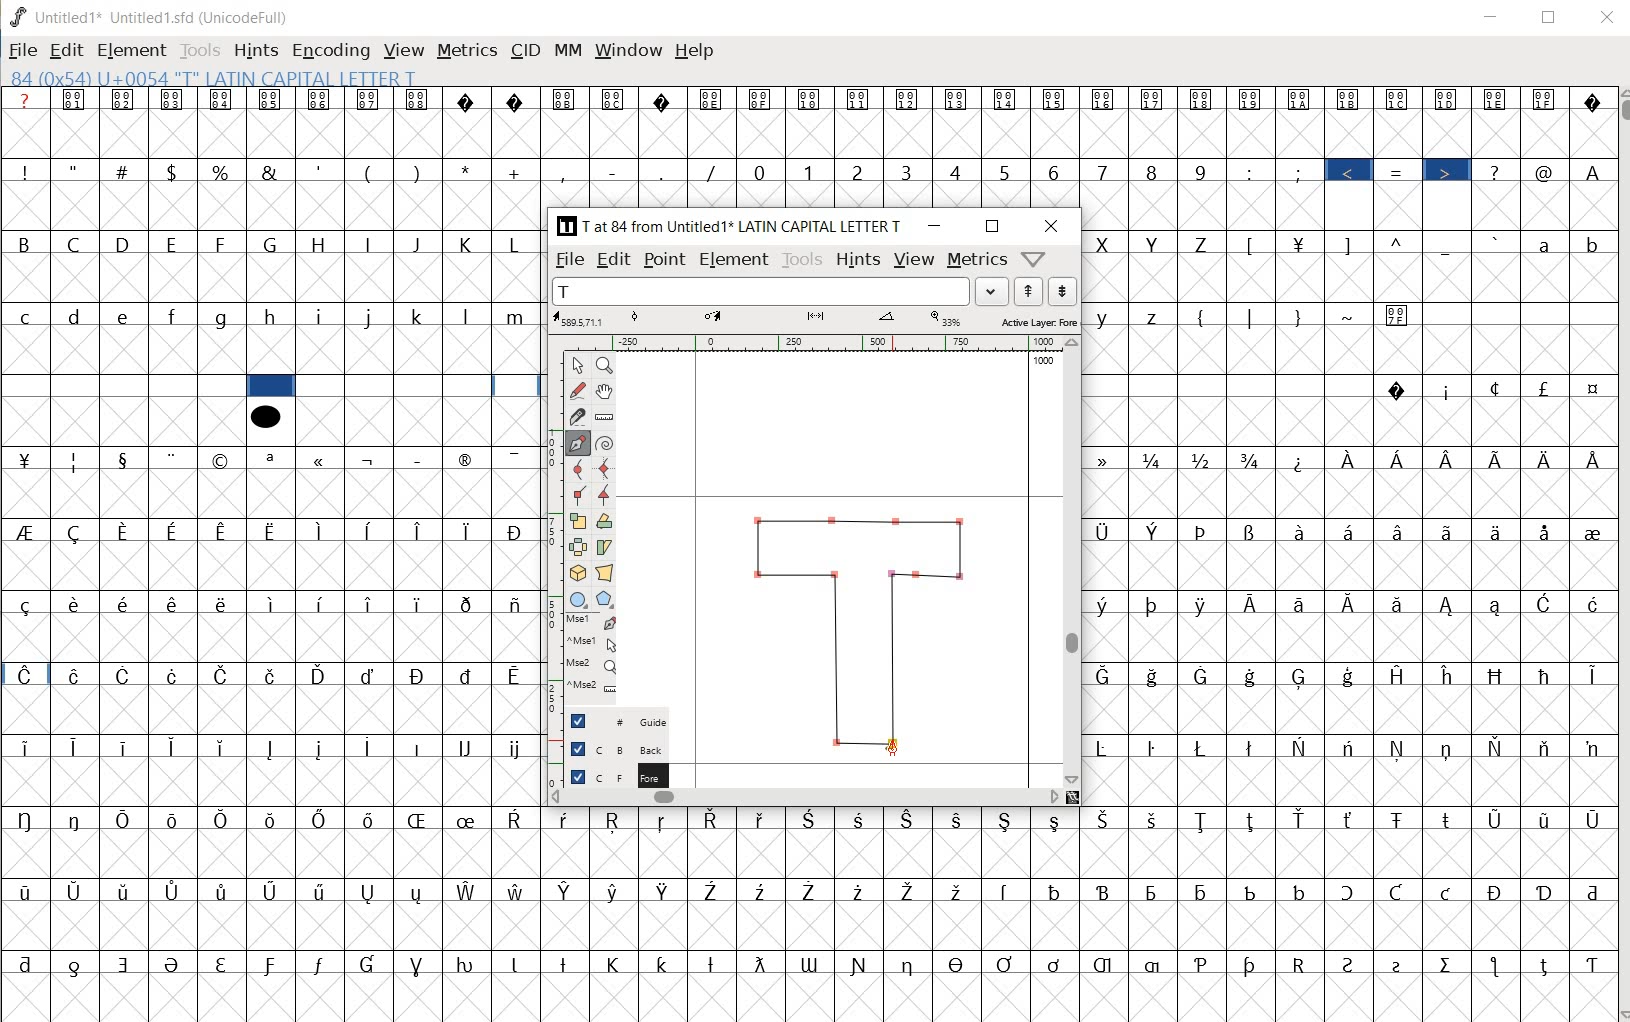 This screenshot has height=1022, width=1630. Describe the element at coordinates (519, 749) in the screenshot. I see `Symbol` at that location.